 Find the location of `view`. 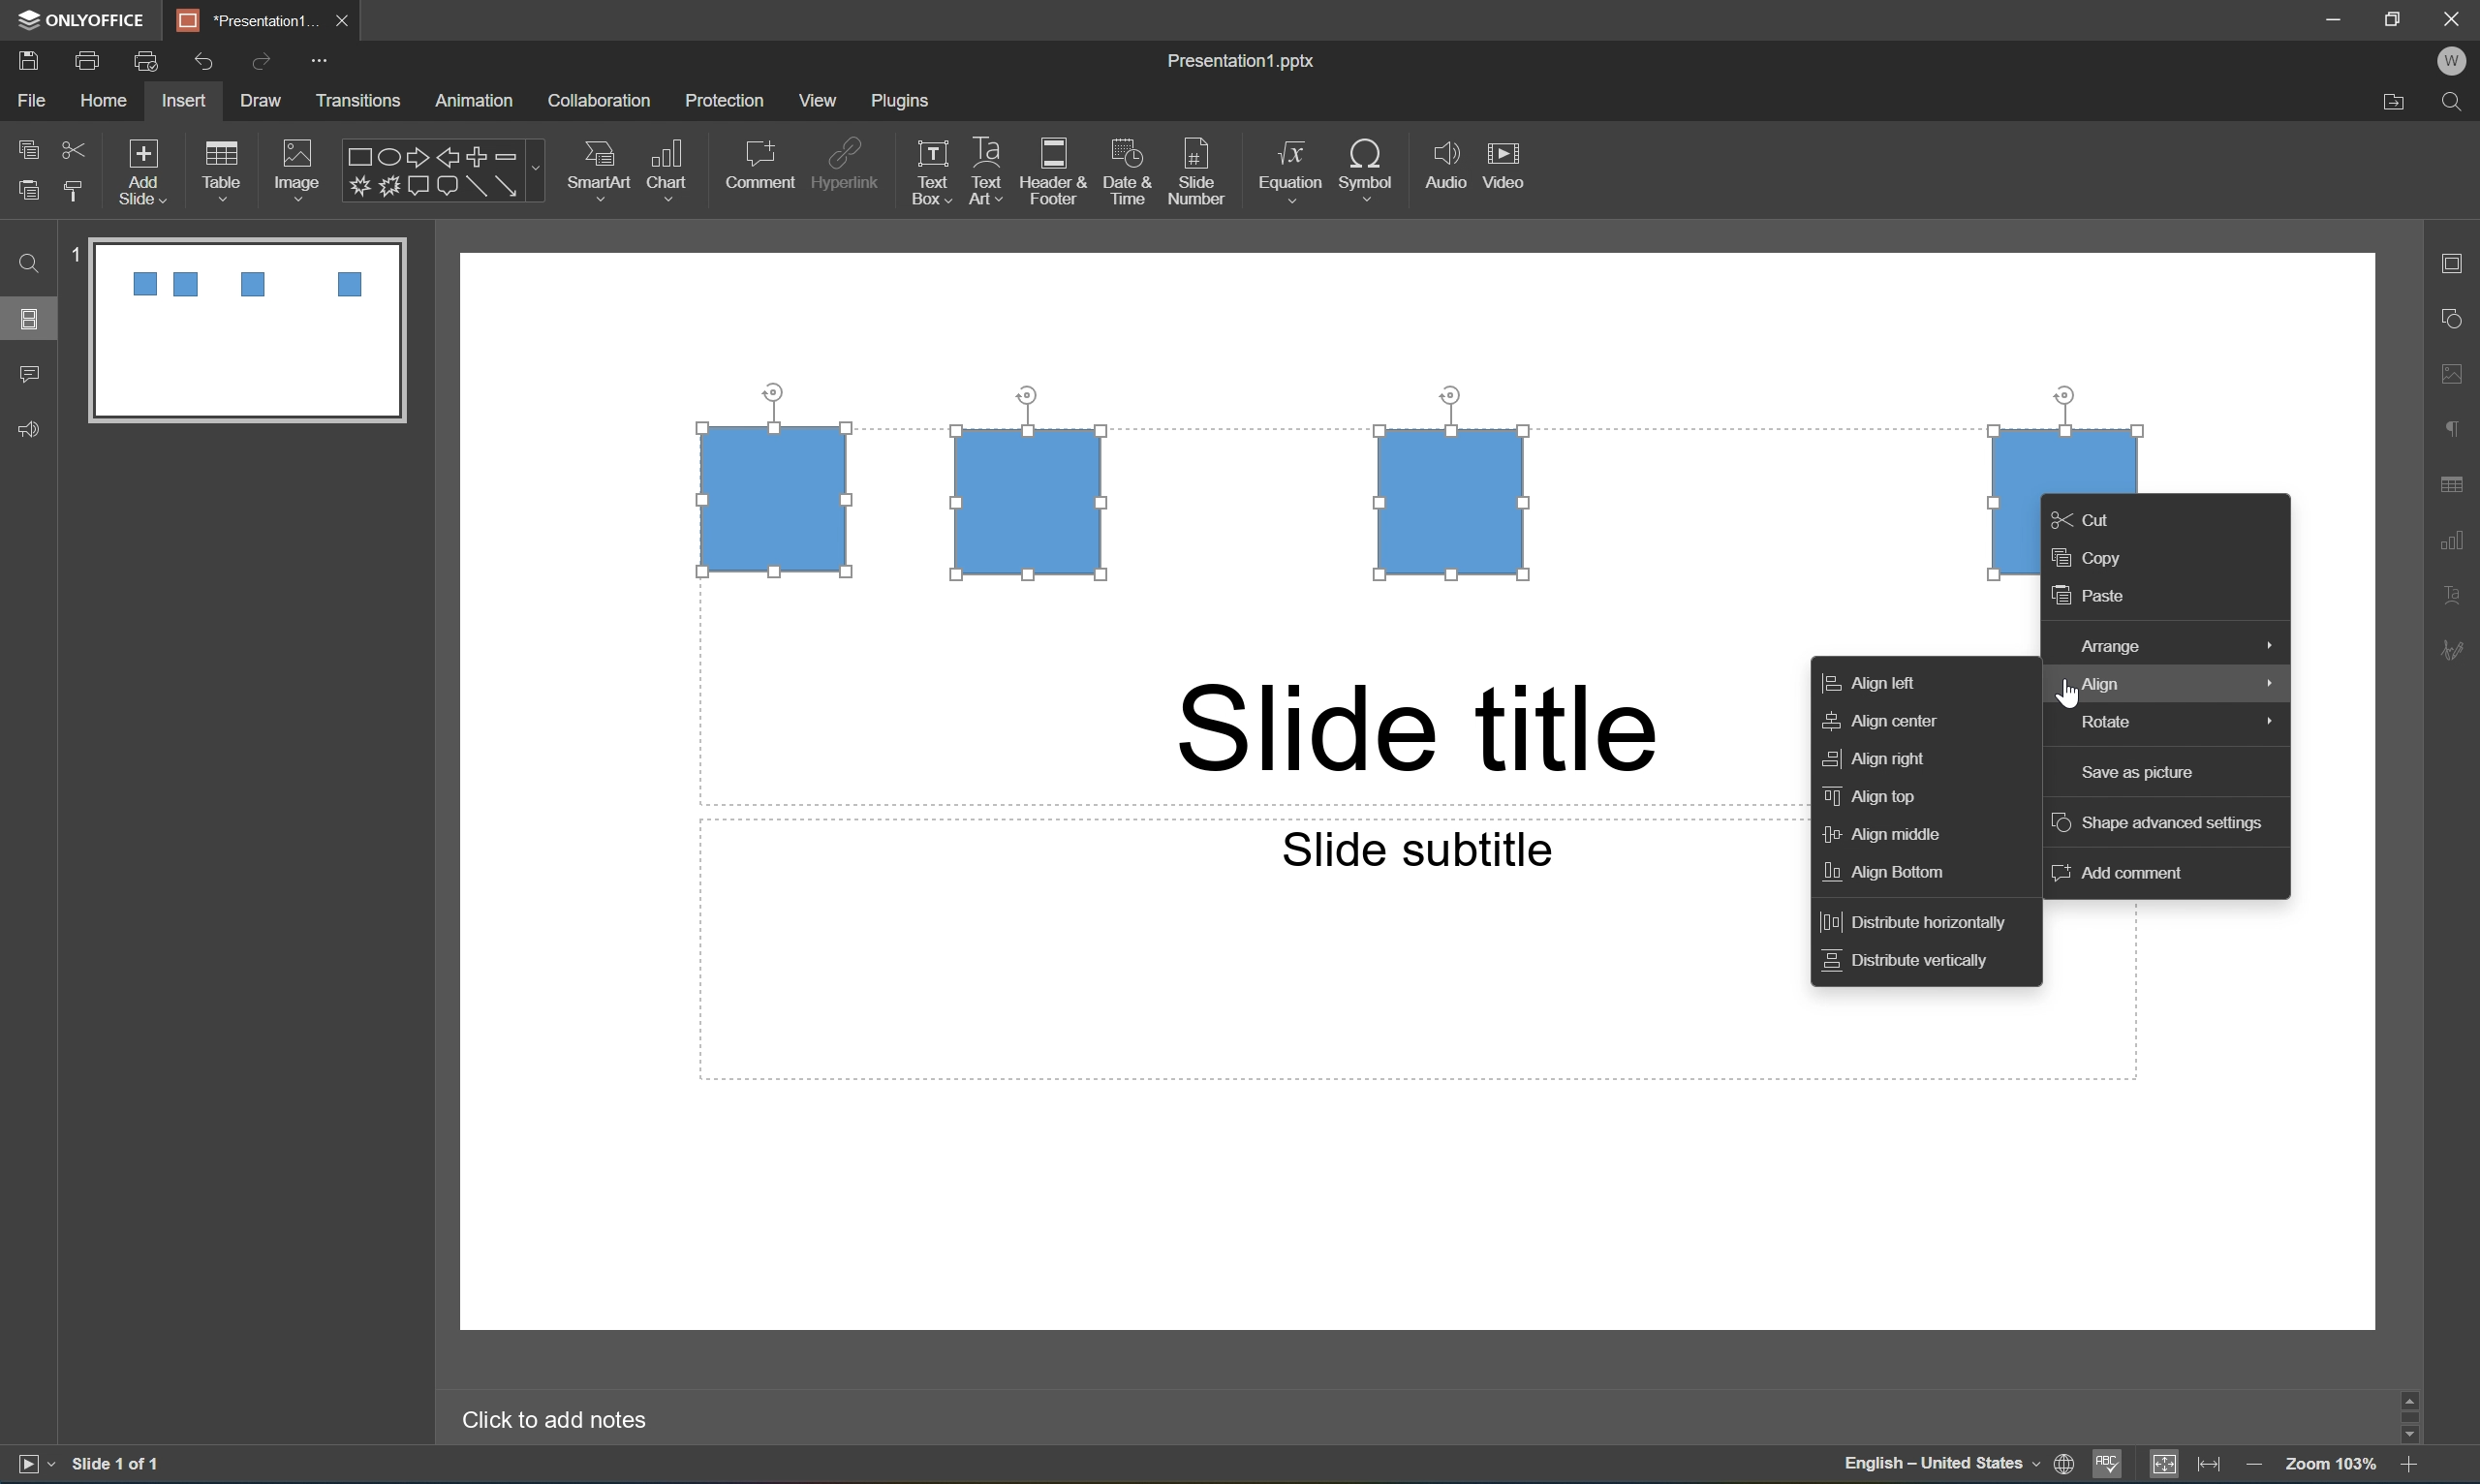

view is located at coordinates (814, 100).